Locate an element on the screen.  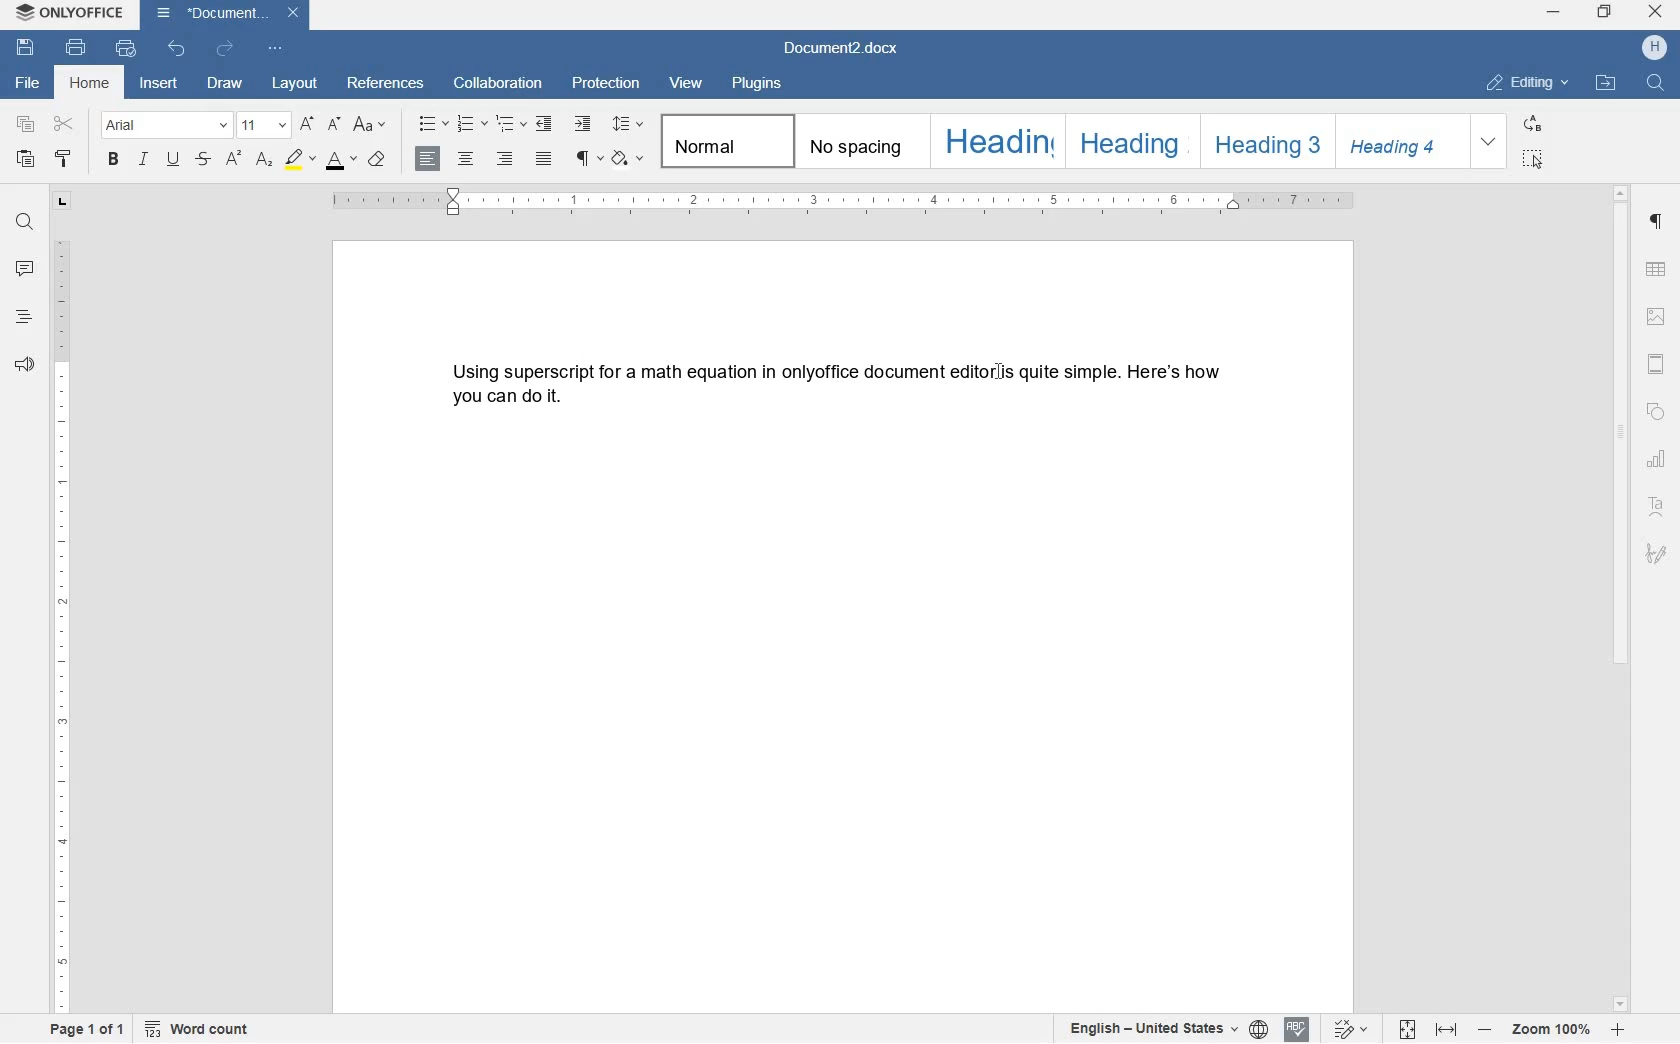
ONLYOFFICE is located at coordinates (68, 13).